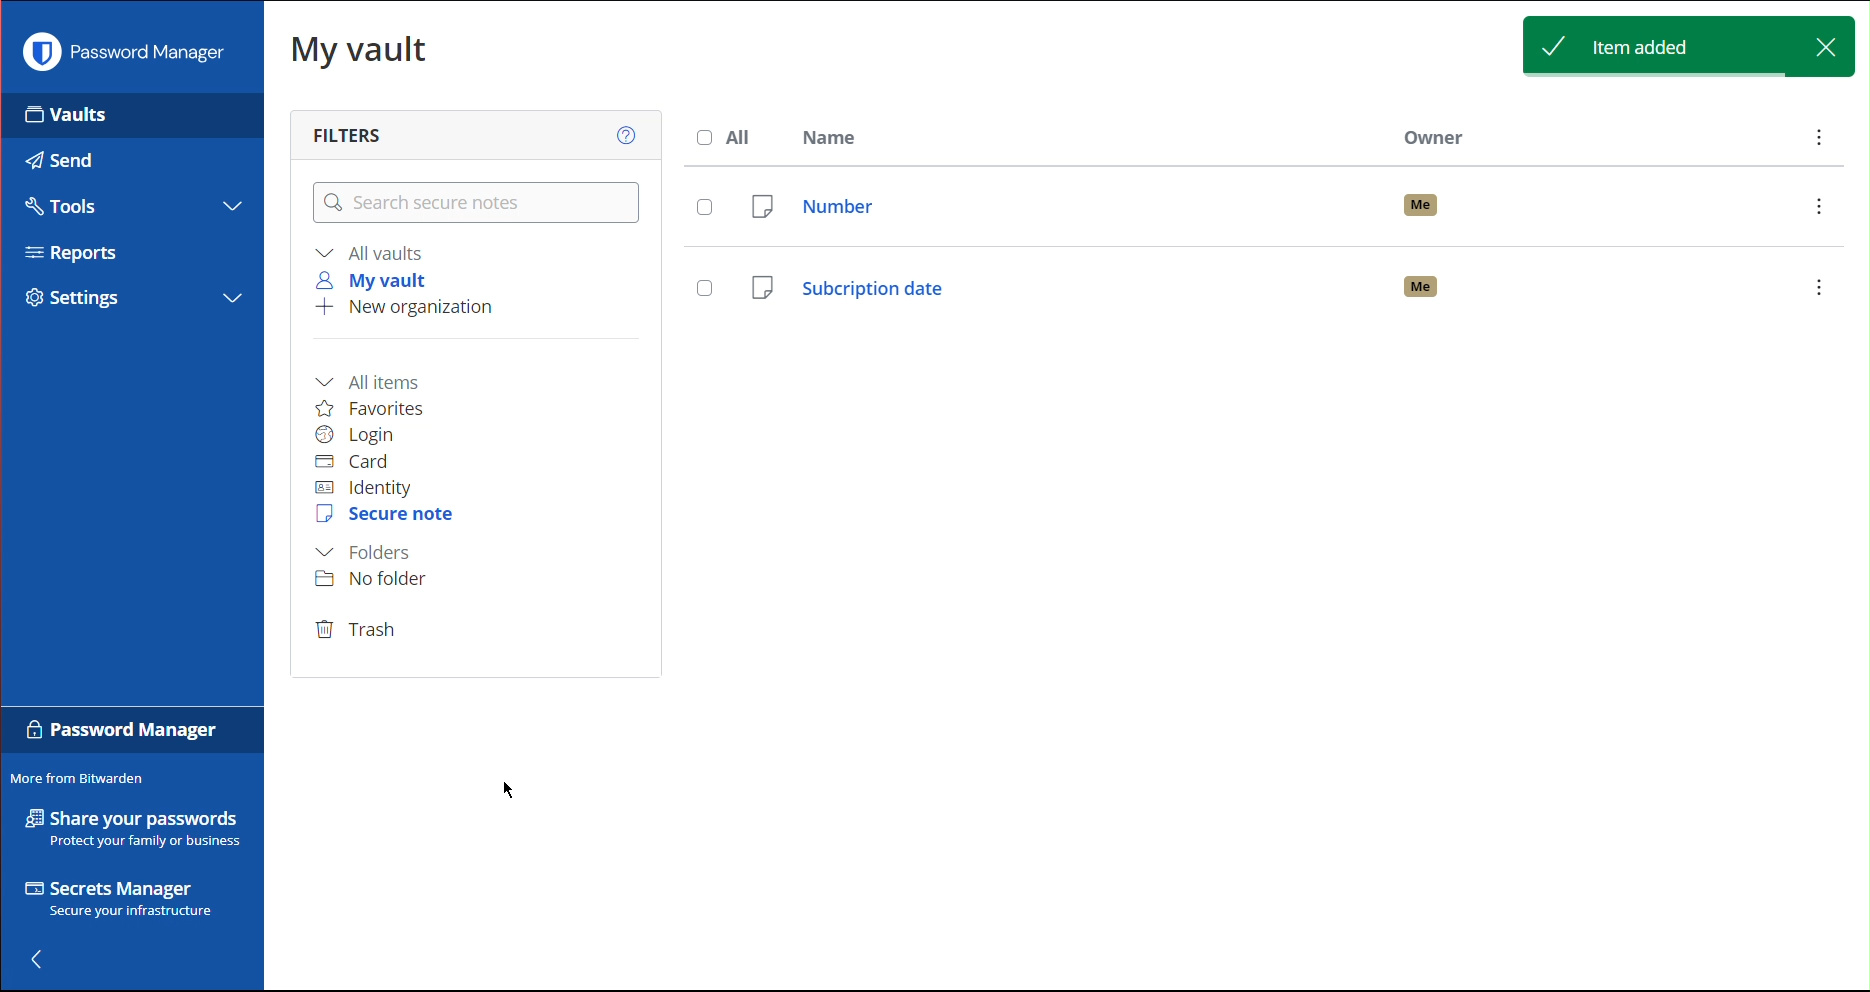 This screenshot has height=992, width=1870. What do you see at coordinates (352, 462) in the screenshot?
I see `Card` at bounding box center [352, 462].